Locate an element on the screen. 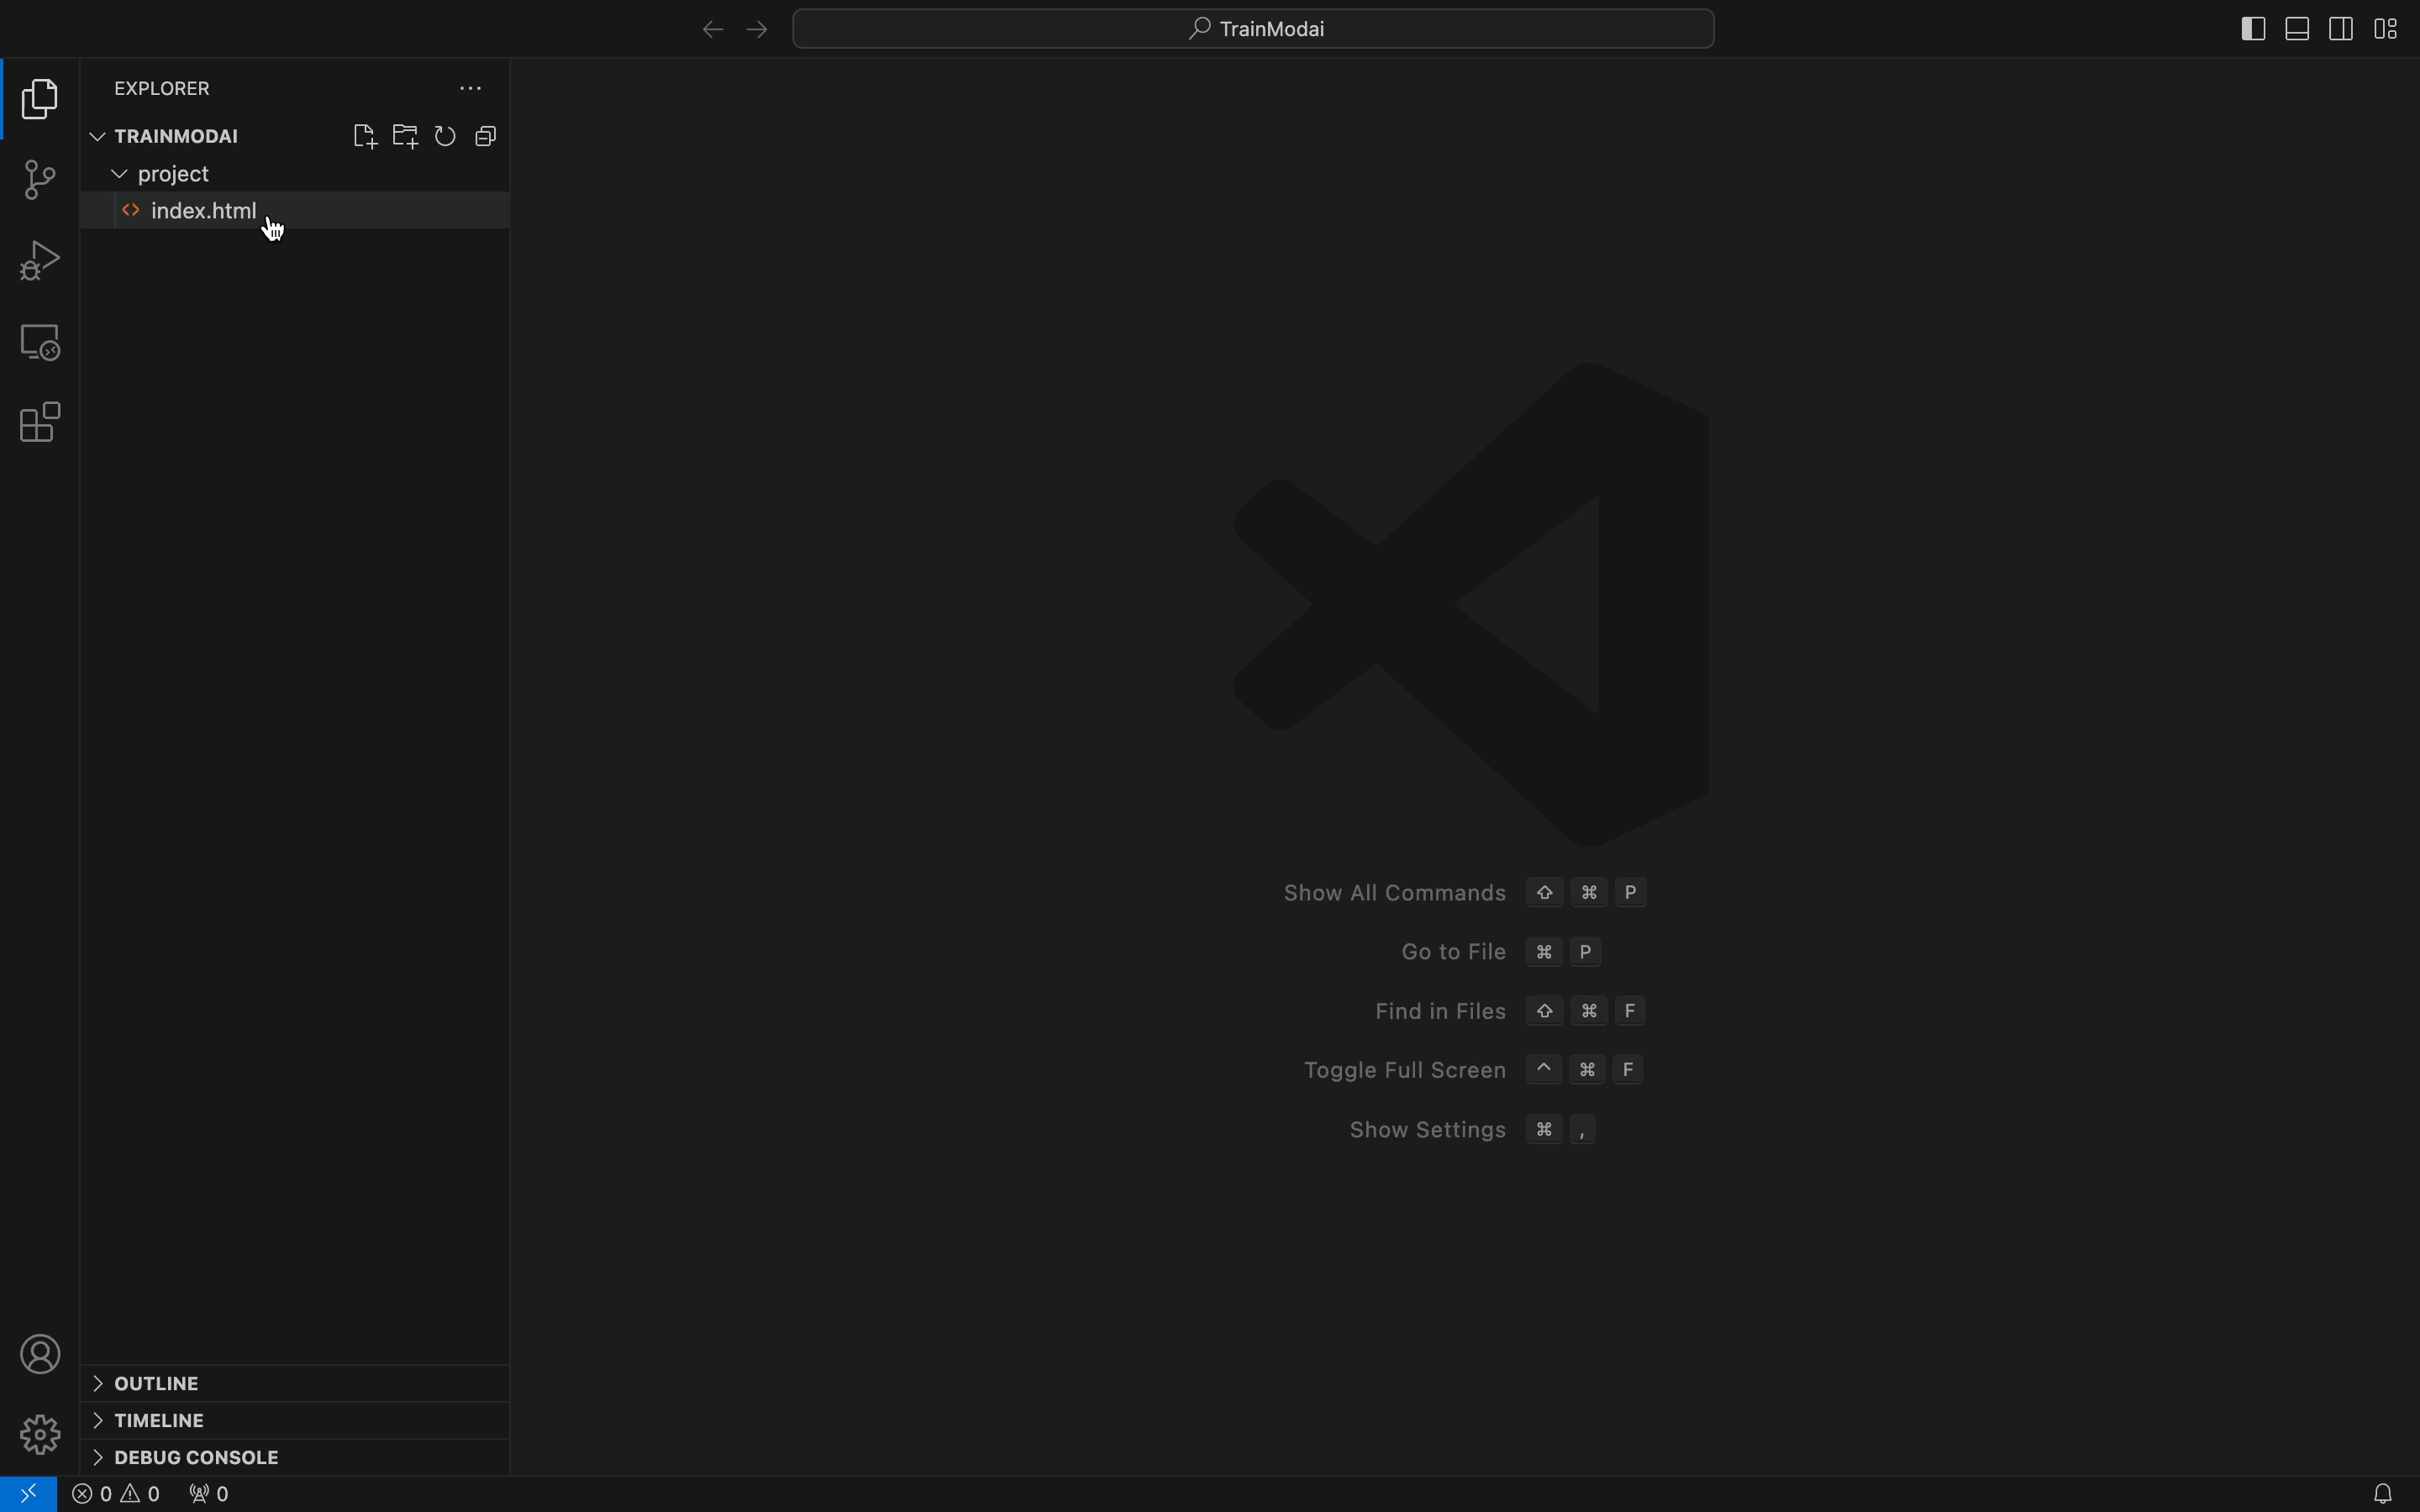 Image resolution: width=2420 pixels, height=1512 pixels. debug console is located at coordinates (214, 1455).